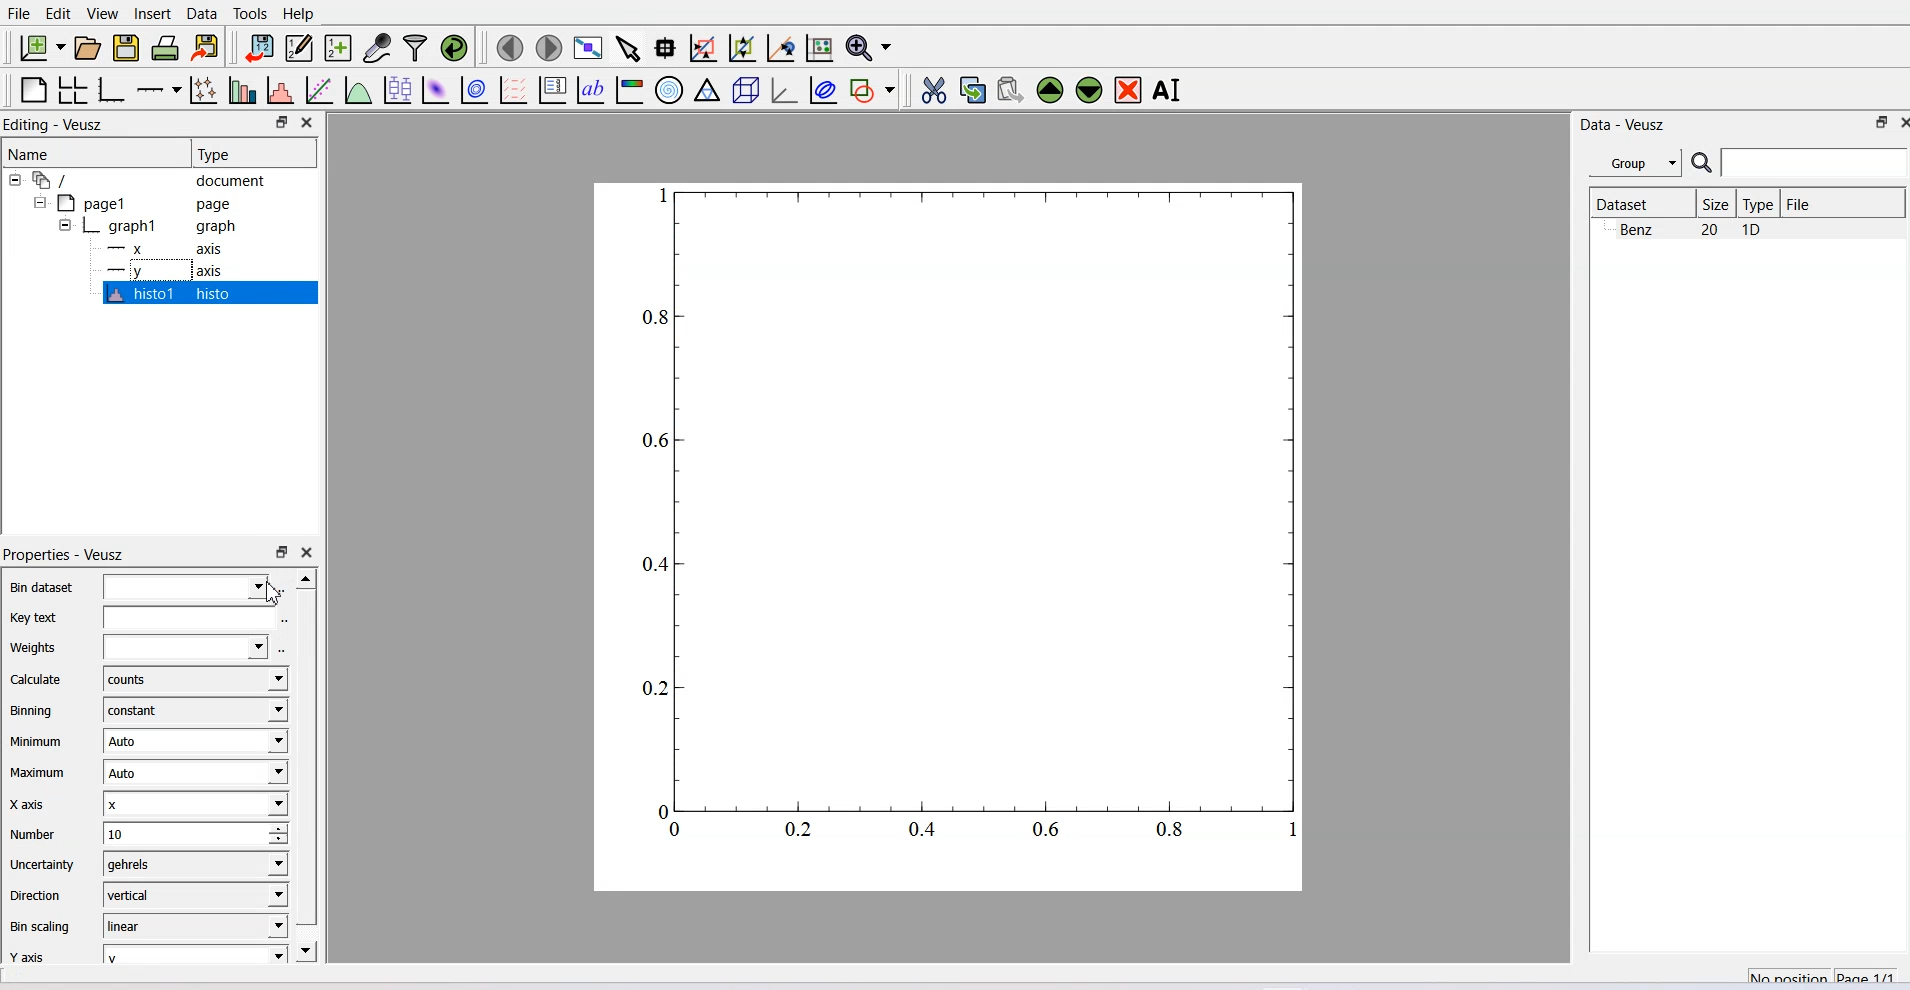 Image resolution: width=1910 pixels, height=990 pixels. I want to click on Blank Page, so click(32, 90).